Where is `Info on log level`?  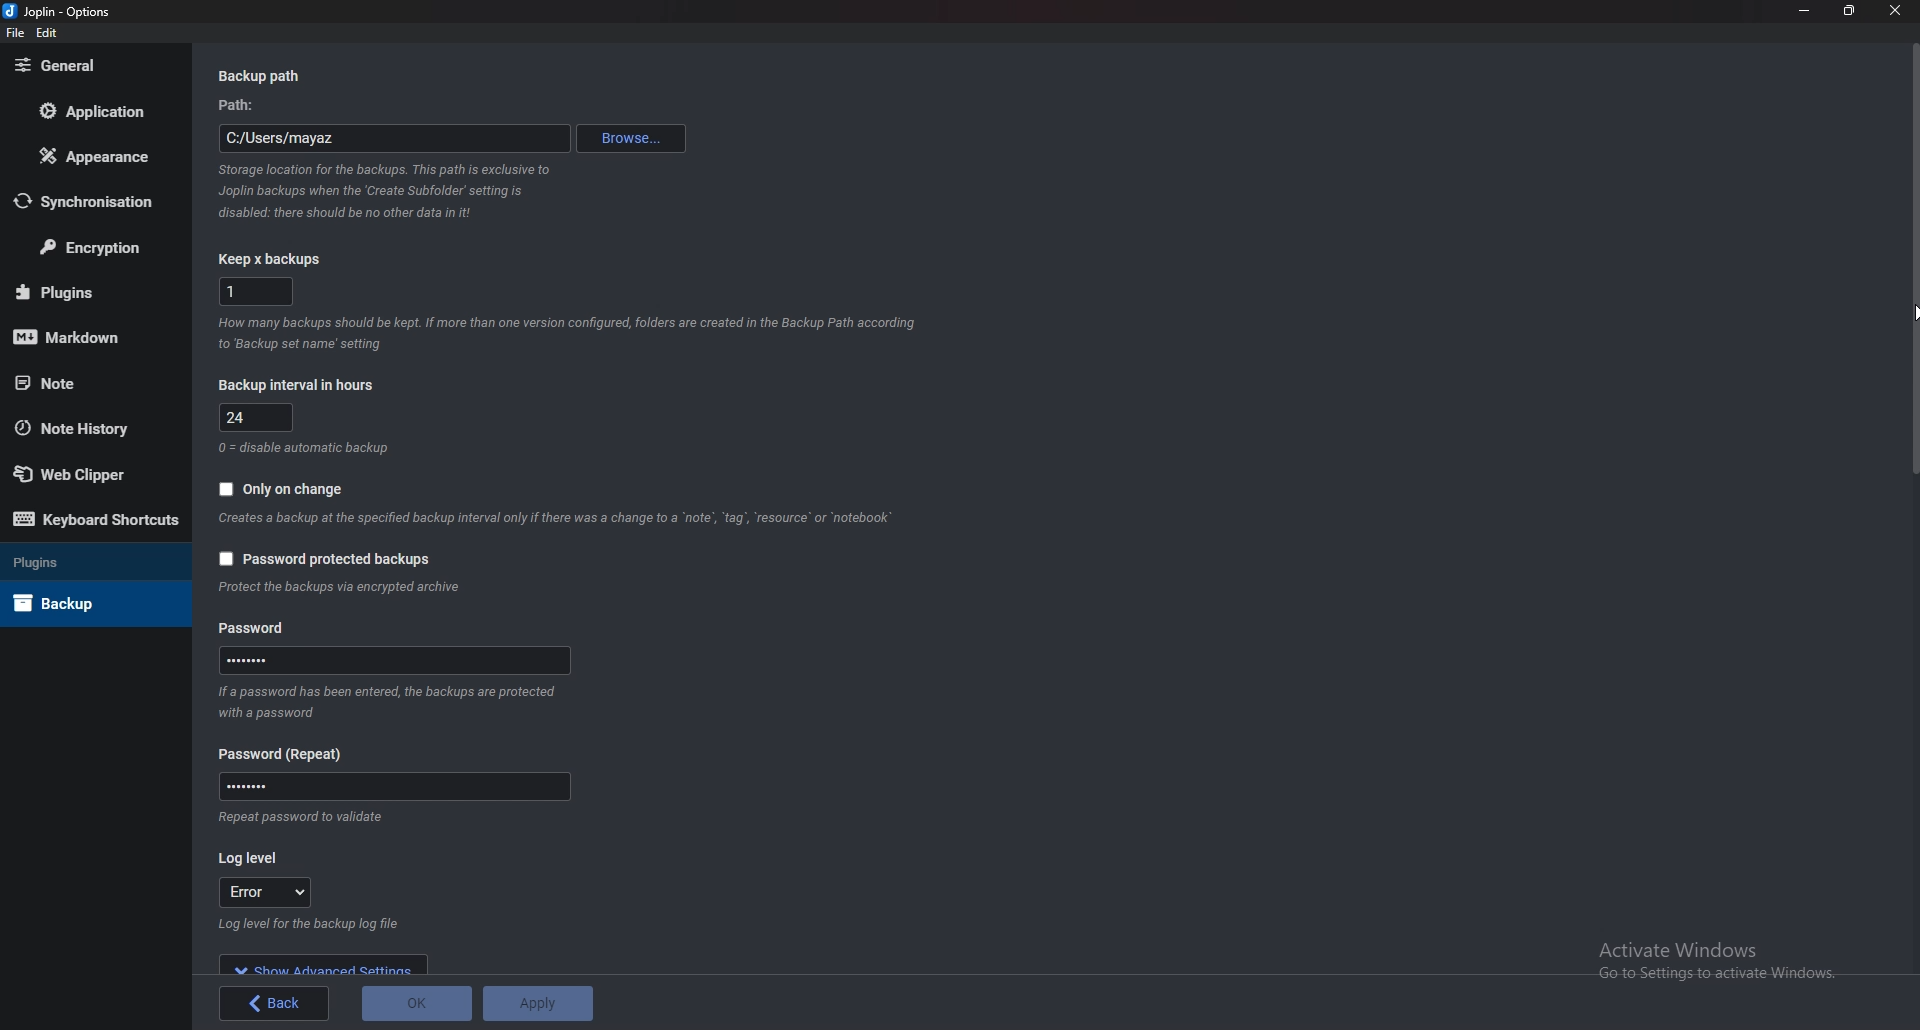 Info on log level is located at coordinates (317, 924).